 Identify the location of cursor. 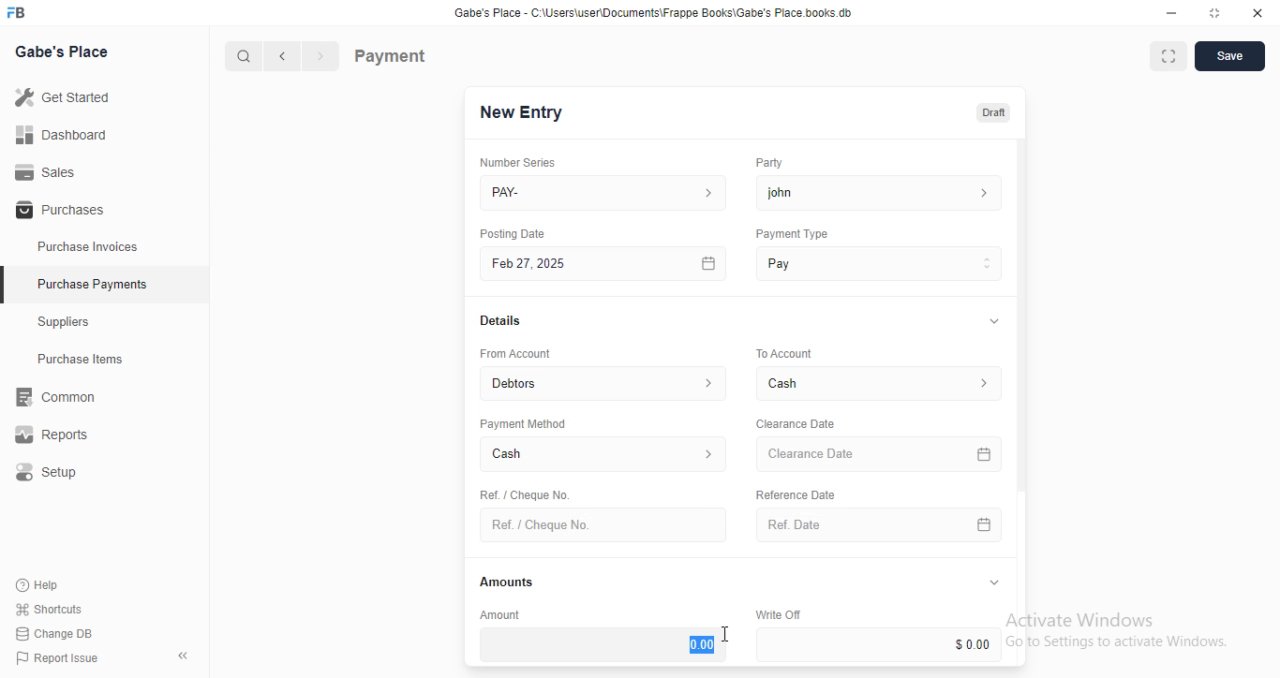
(722, 634).